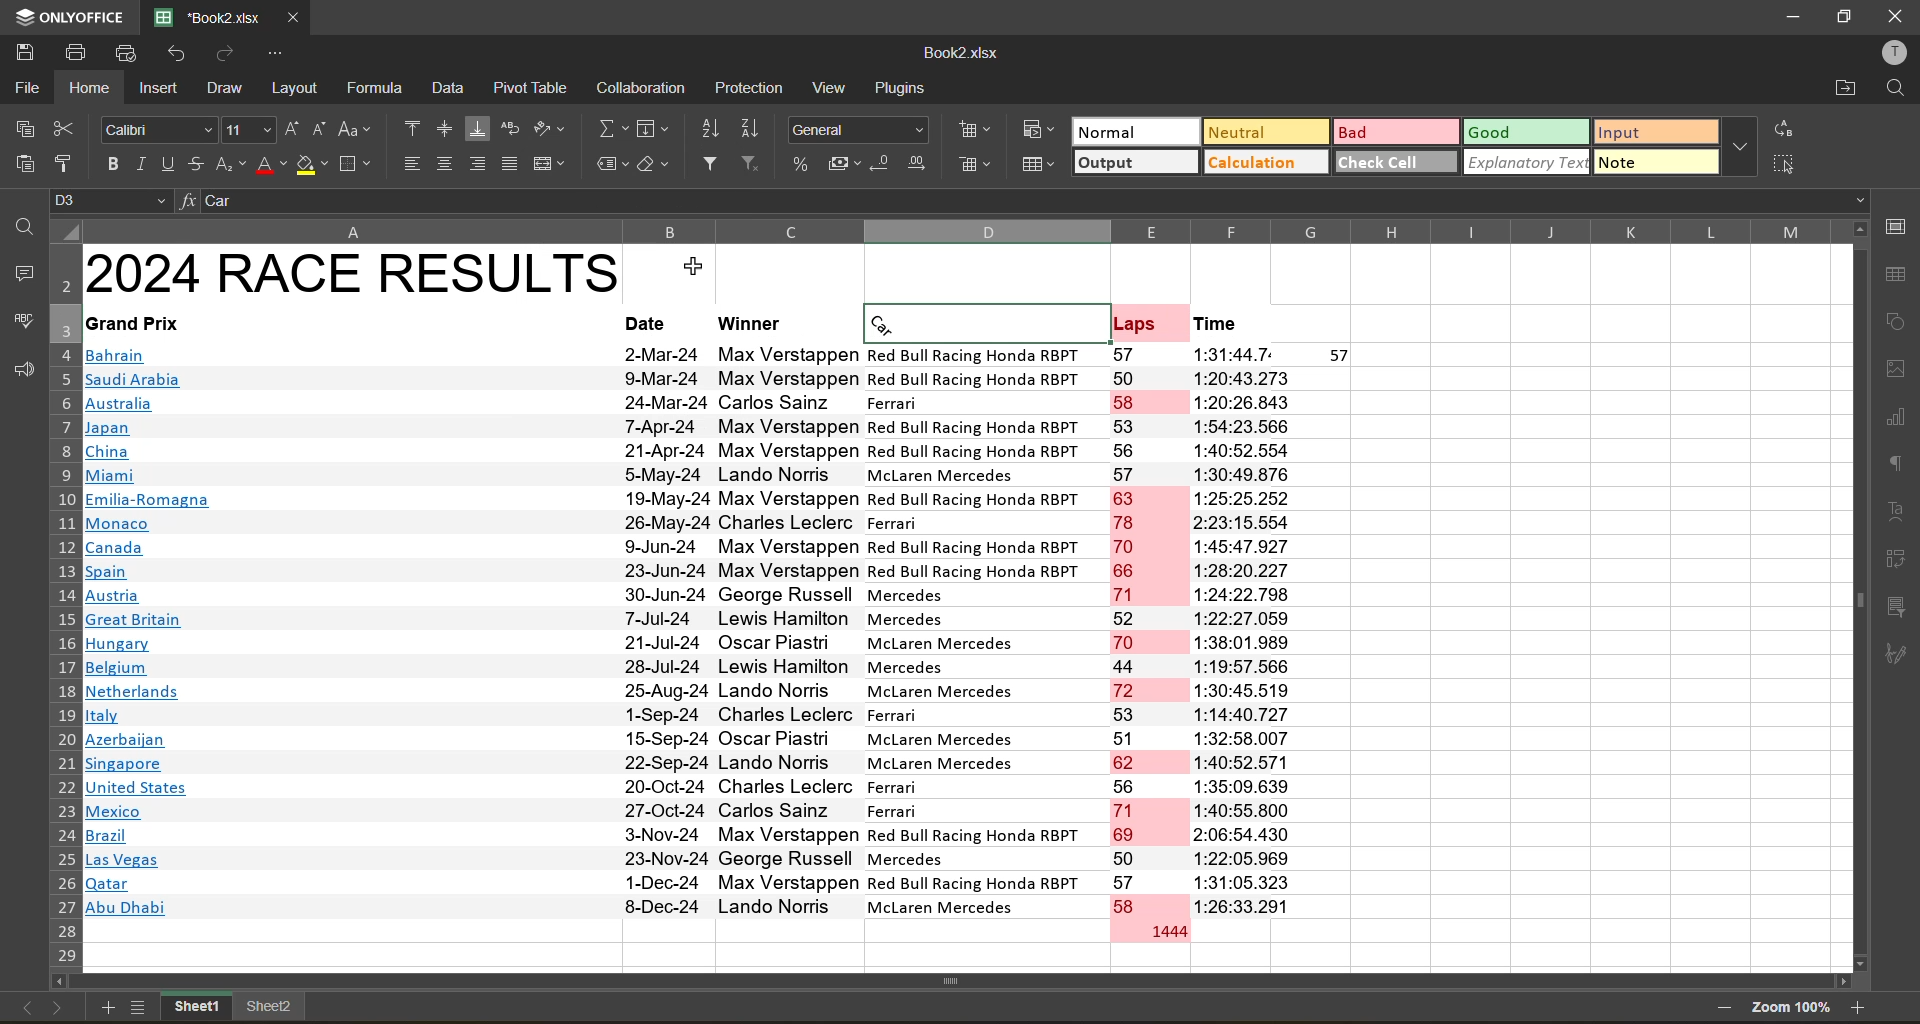 This screenshot has width=1920, height=1024. I want to click on Scroll up, so click(1857, 228).